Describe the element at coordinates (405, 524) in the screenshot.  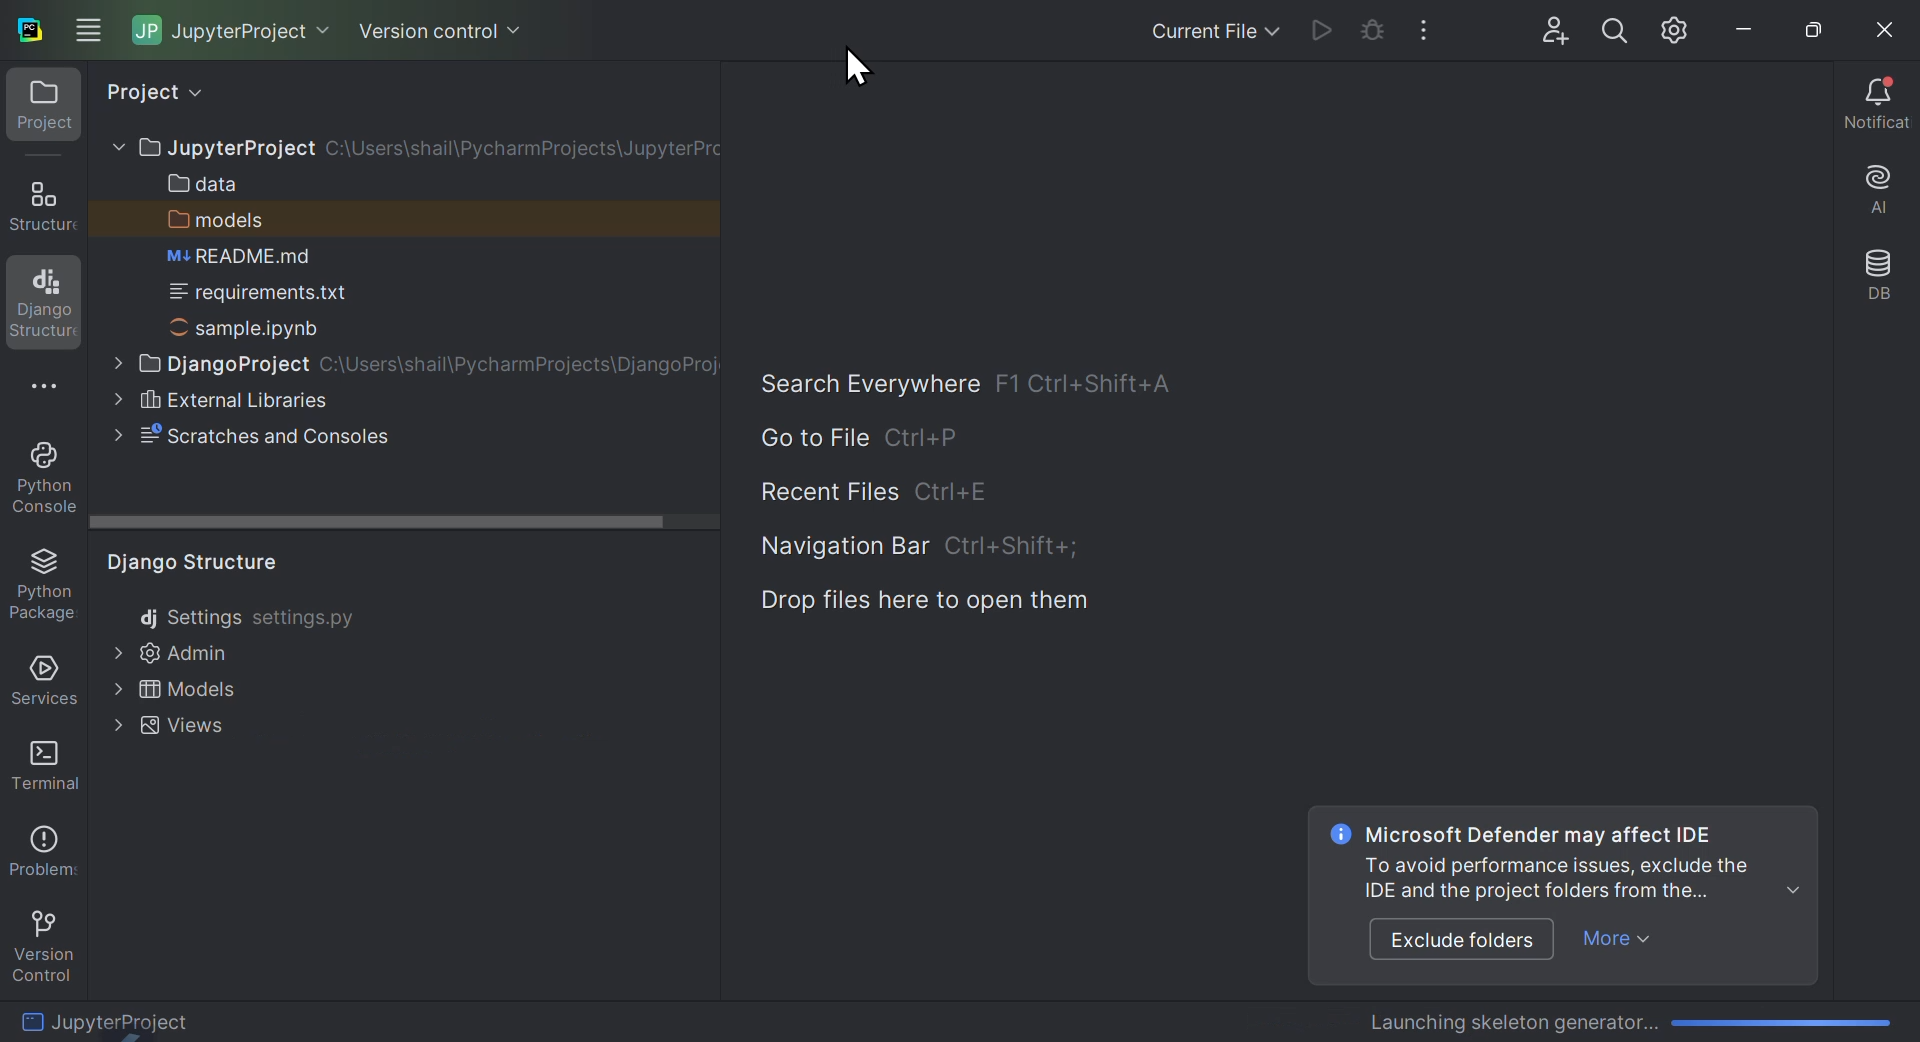
I see `horizontal scrollbar` at that location.